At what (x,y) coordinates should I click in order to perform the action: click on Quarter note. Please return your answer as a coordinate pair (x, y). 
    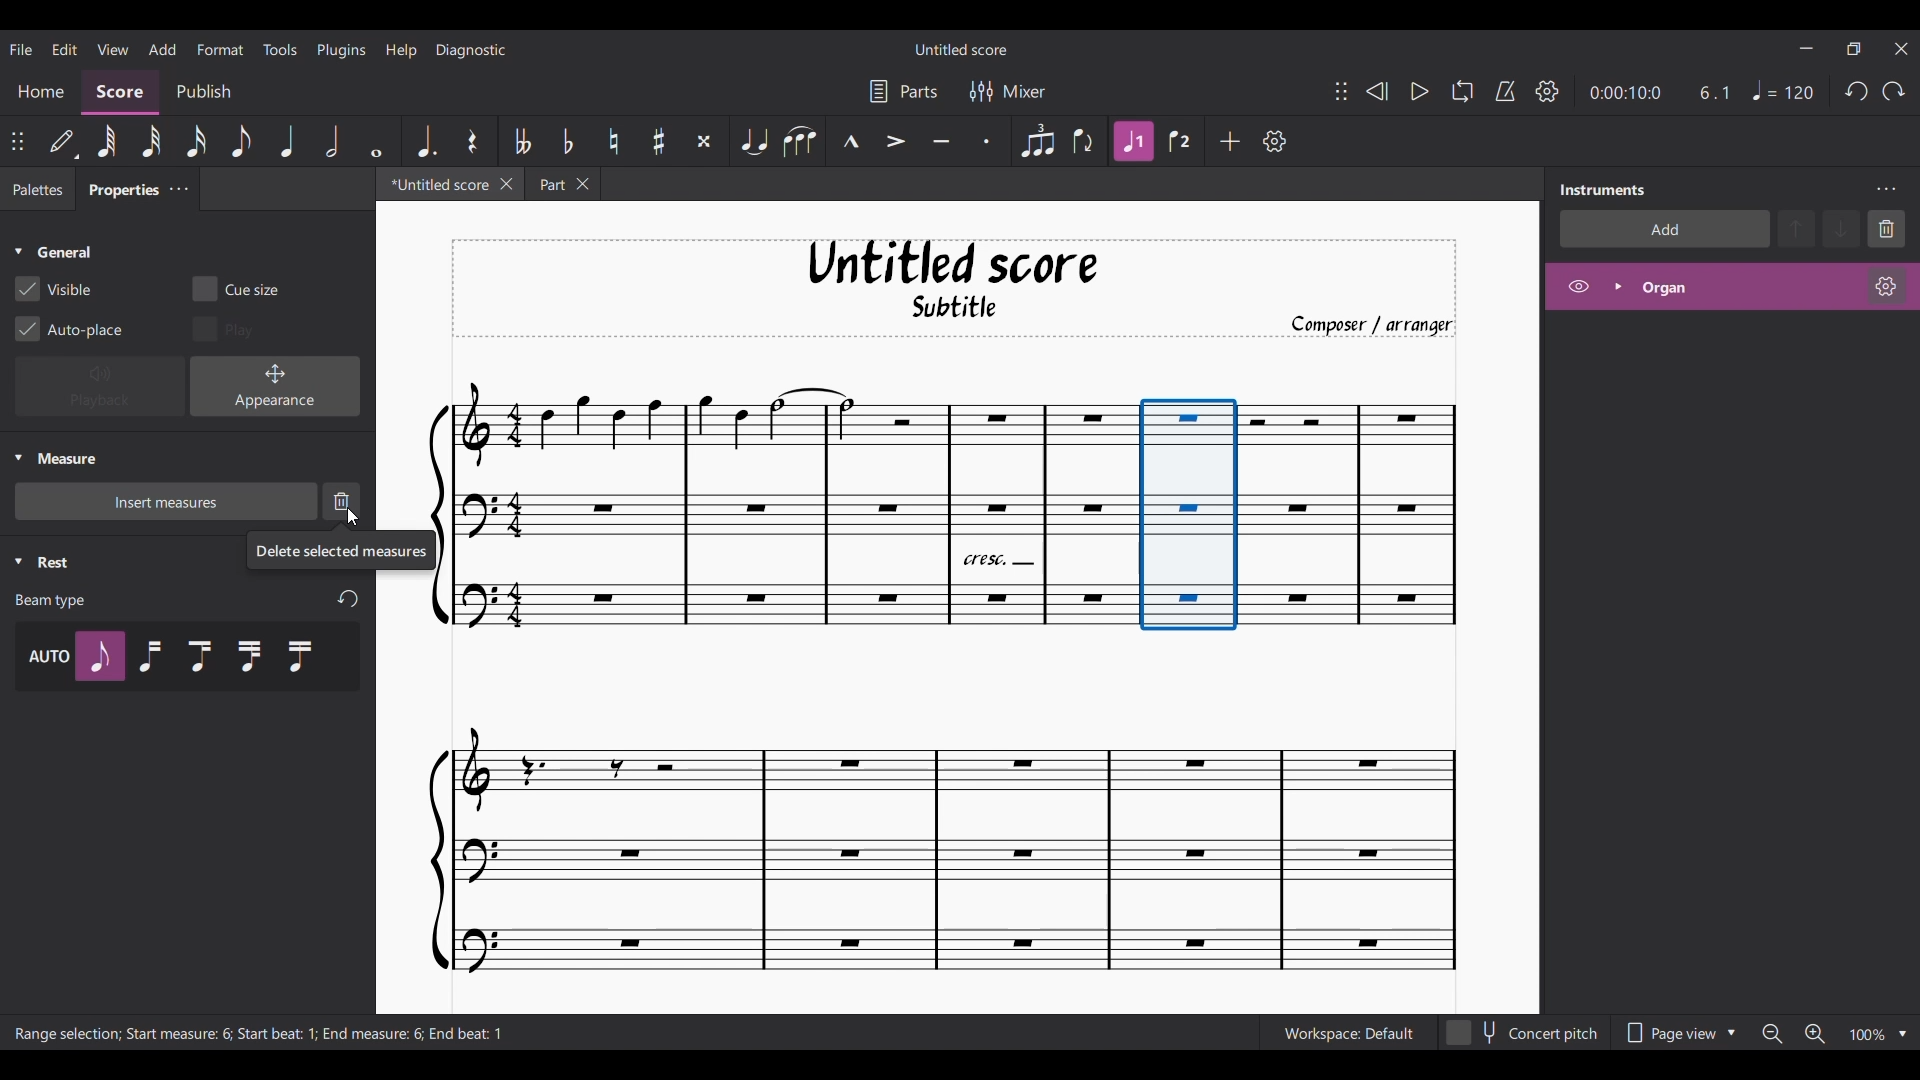
    Looking at the image, I should click on (287, 141).